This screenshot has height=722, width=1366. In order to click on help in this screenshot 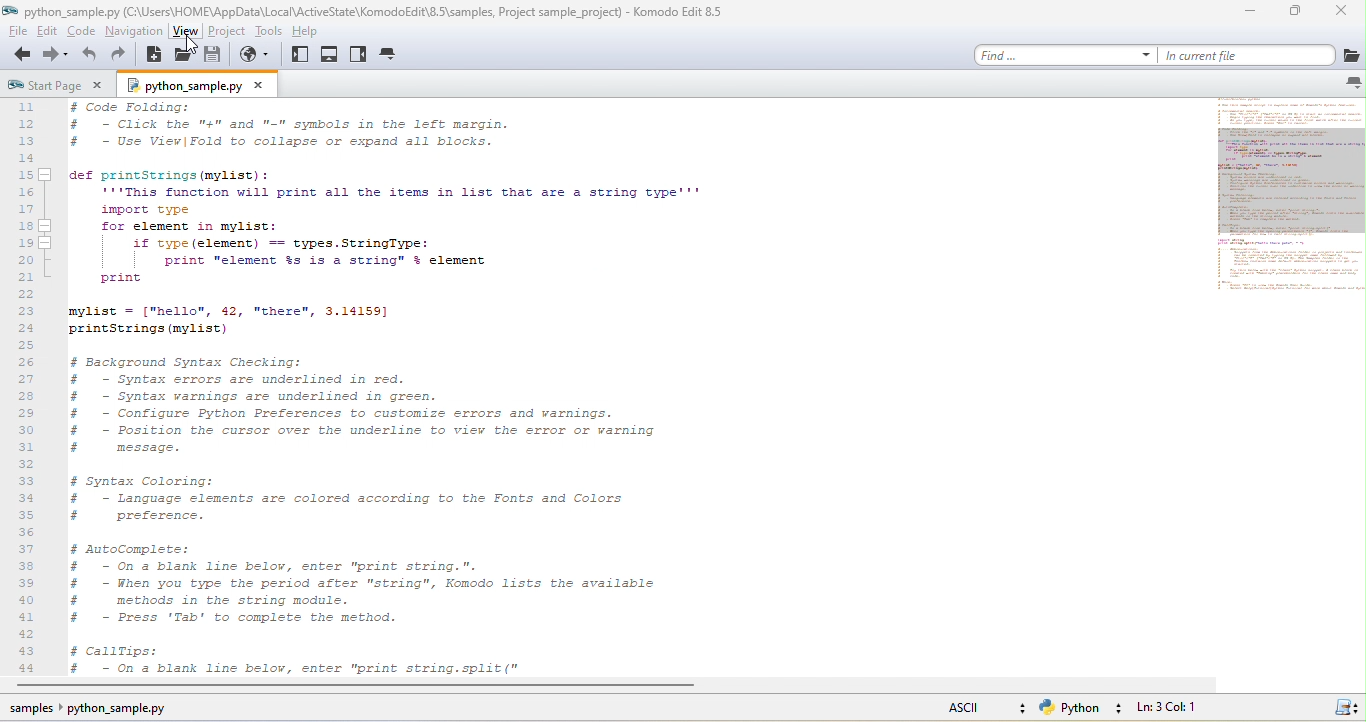, I will do `click(309, 32)`.